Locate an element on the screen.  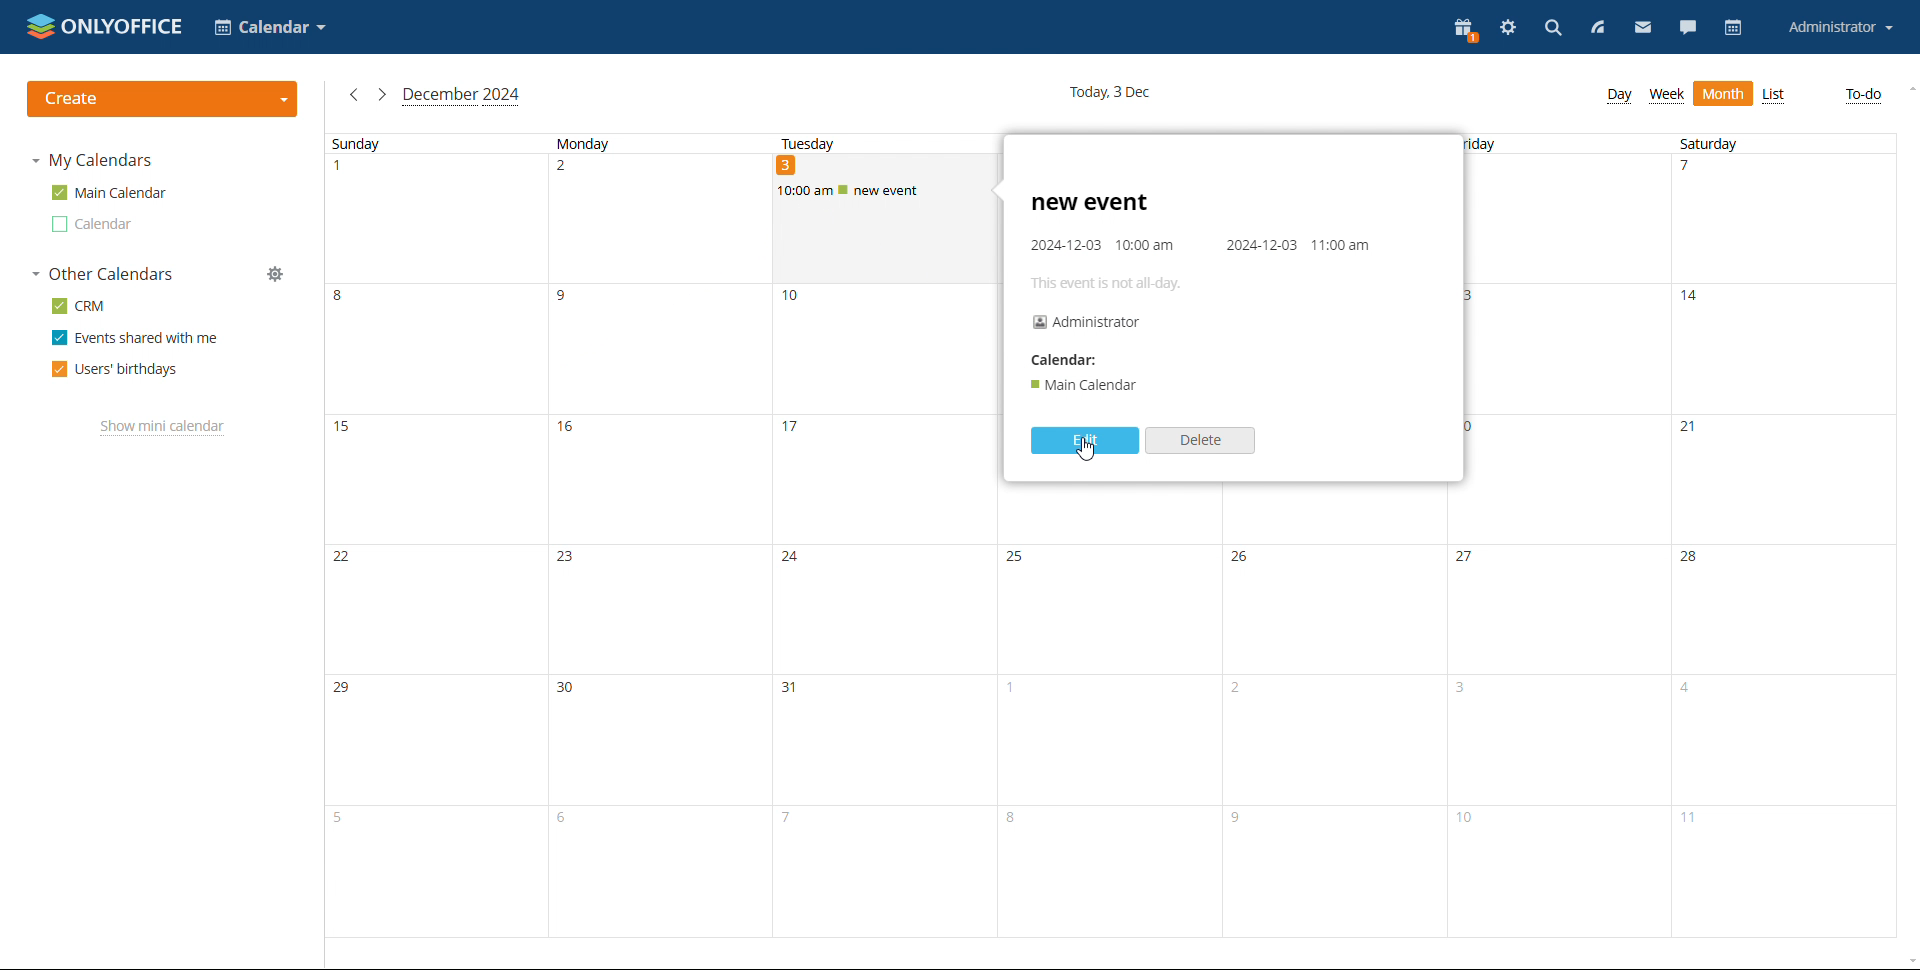
19 is located at coordinates (1337, 513).